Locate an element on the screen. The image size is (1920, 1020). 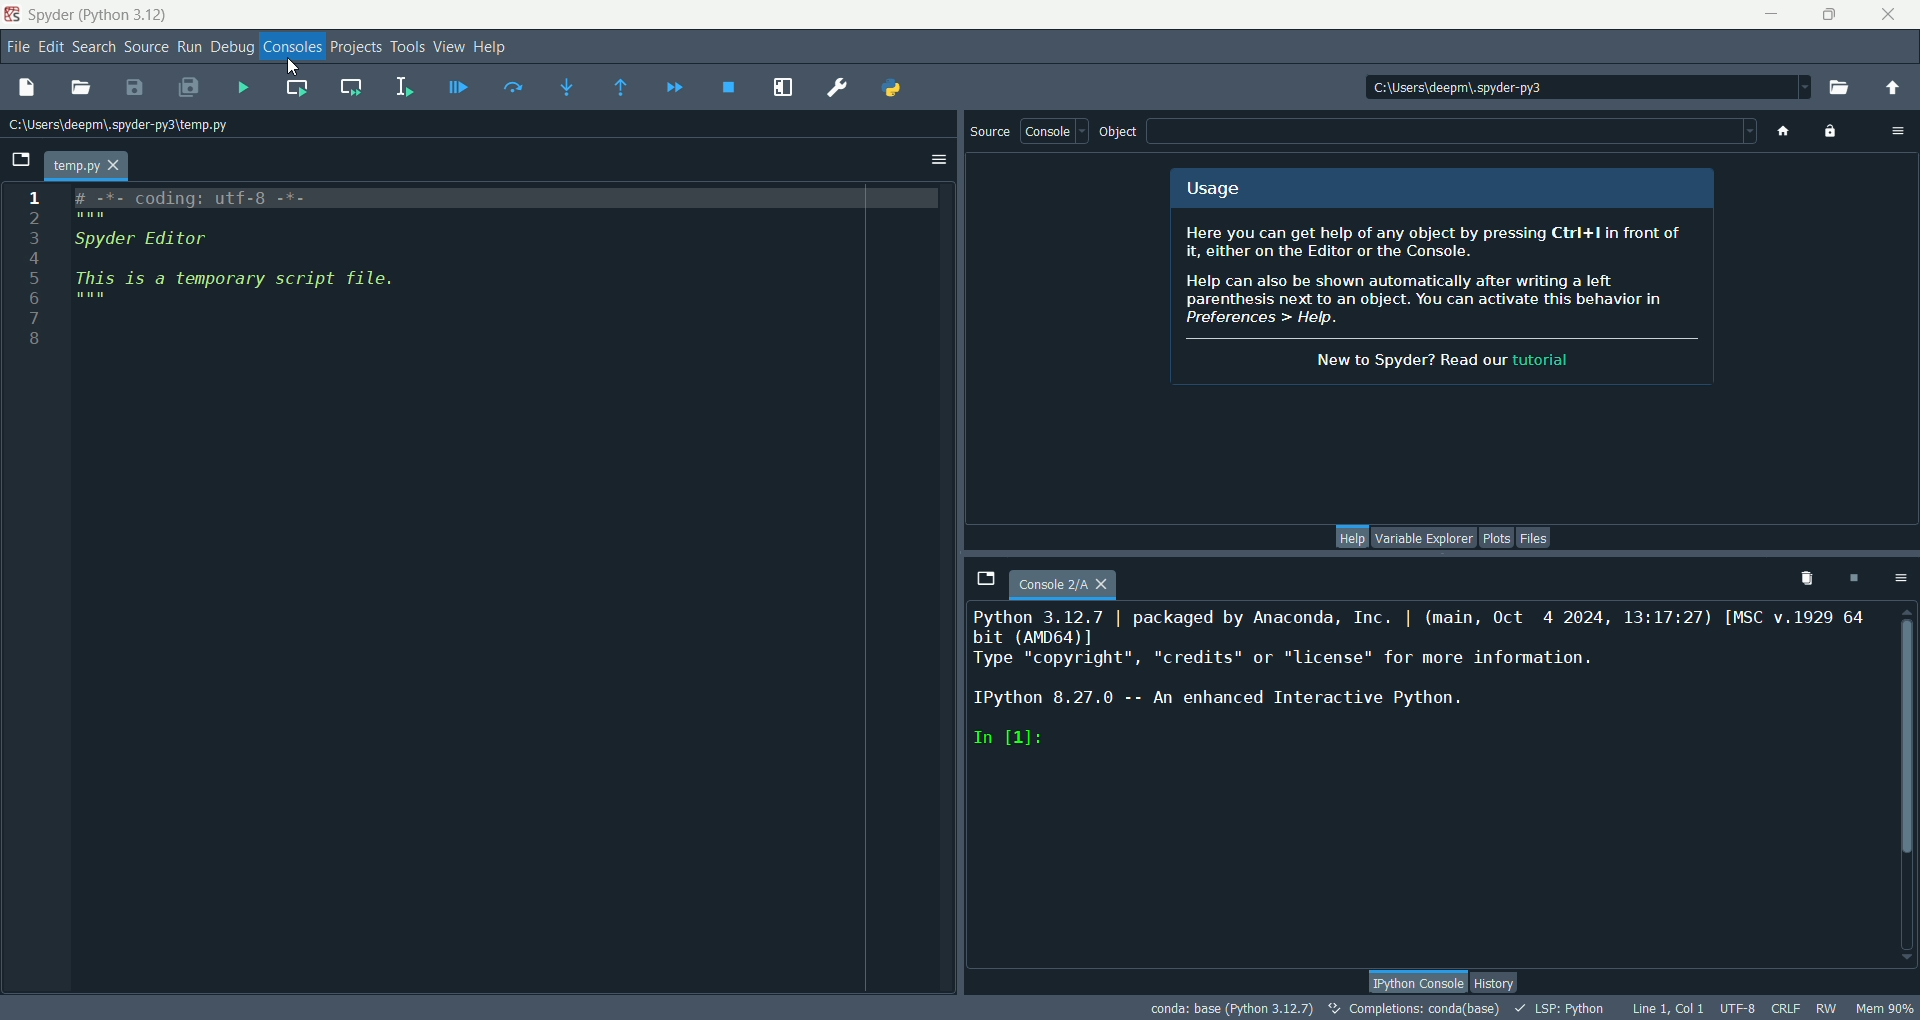
Mem is located at coordinates (1886, 1008).